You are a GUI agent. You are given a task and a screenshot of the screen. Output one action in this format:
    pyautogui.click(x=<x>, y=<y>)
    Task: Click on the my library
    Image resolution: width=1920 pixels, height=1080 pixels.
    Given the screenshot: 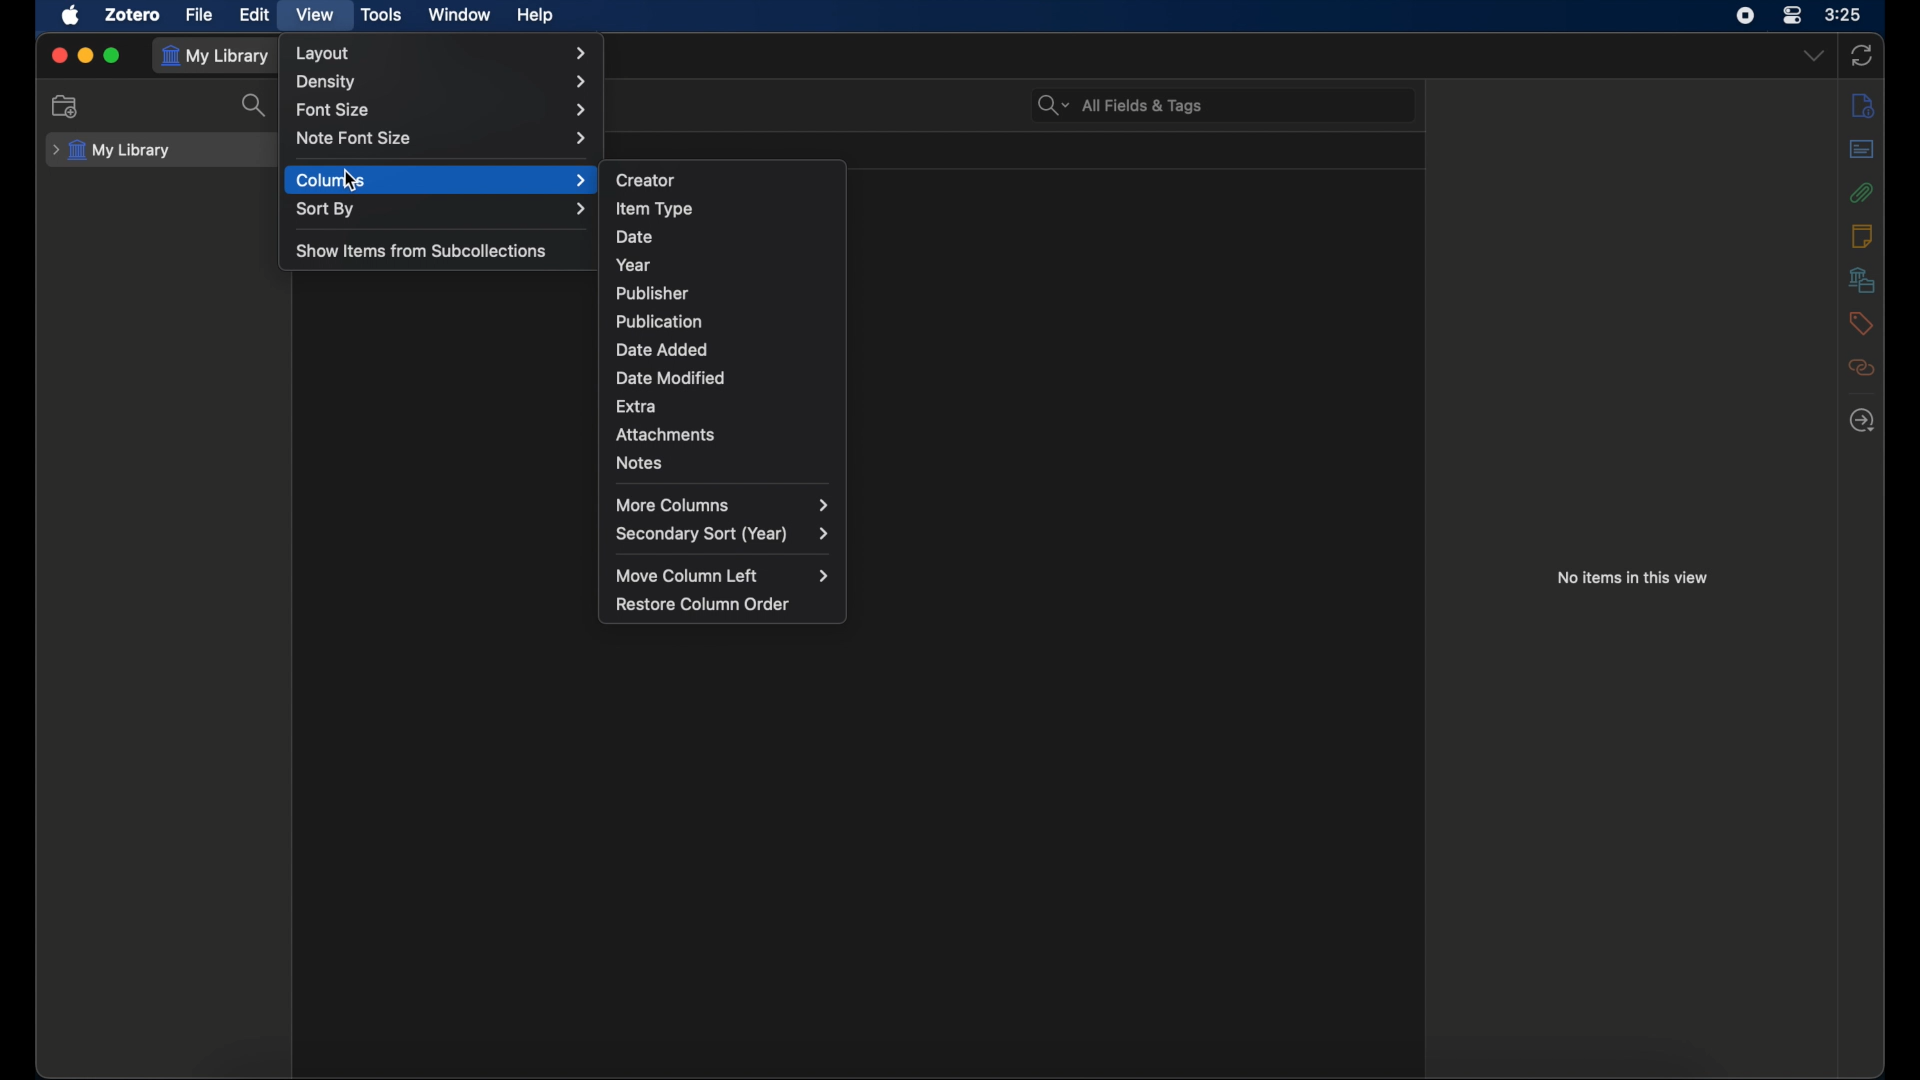 What is the action you would take?
    pyautogui.click(x=113, y=150)
    